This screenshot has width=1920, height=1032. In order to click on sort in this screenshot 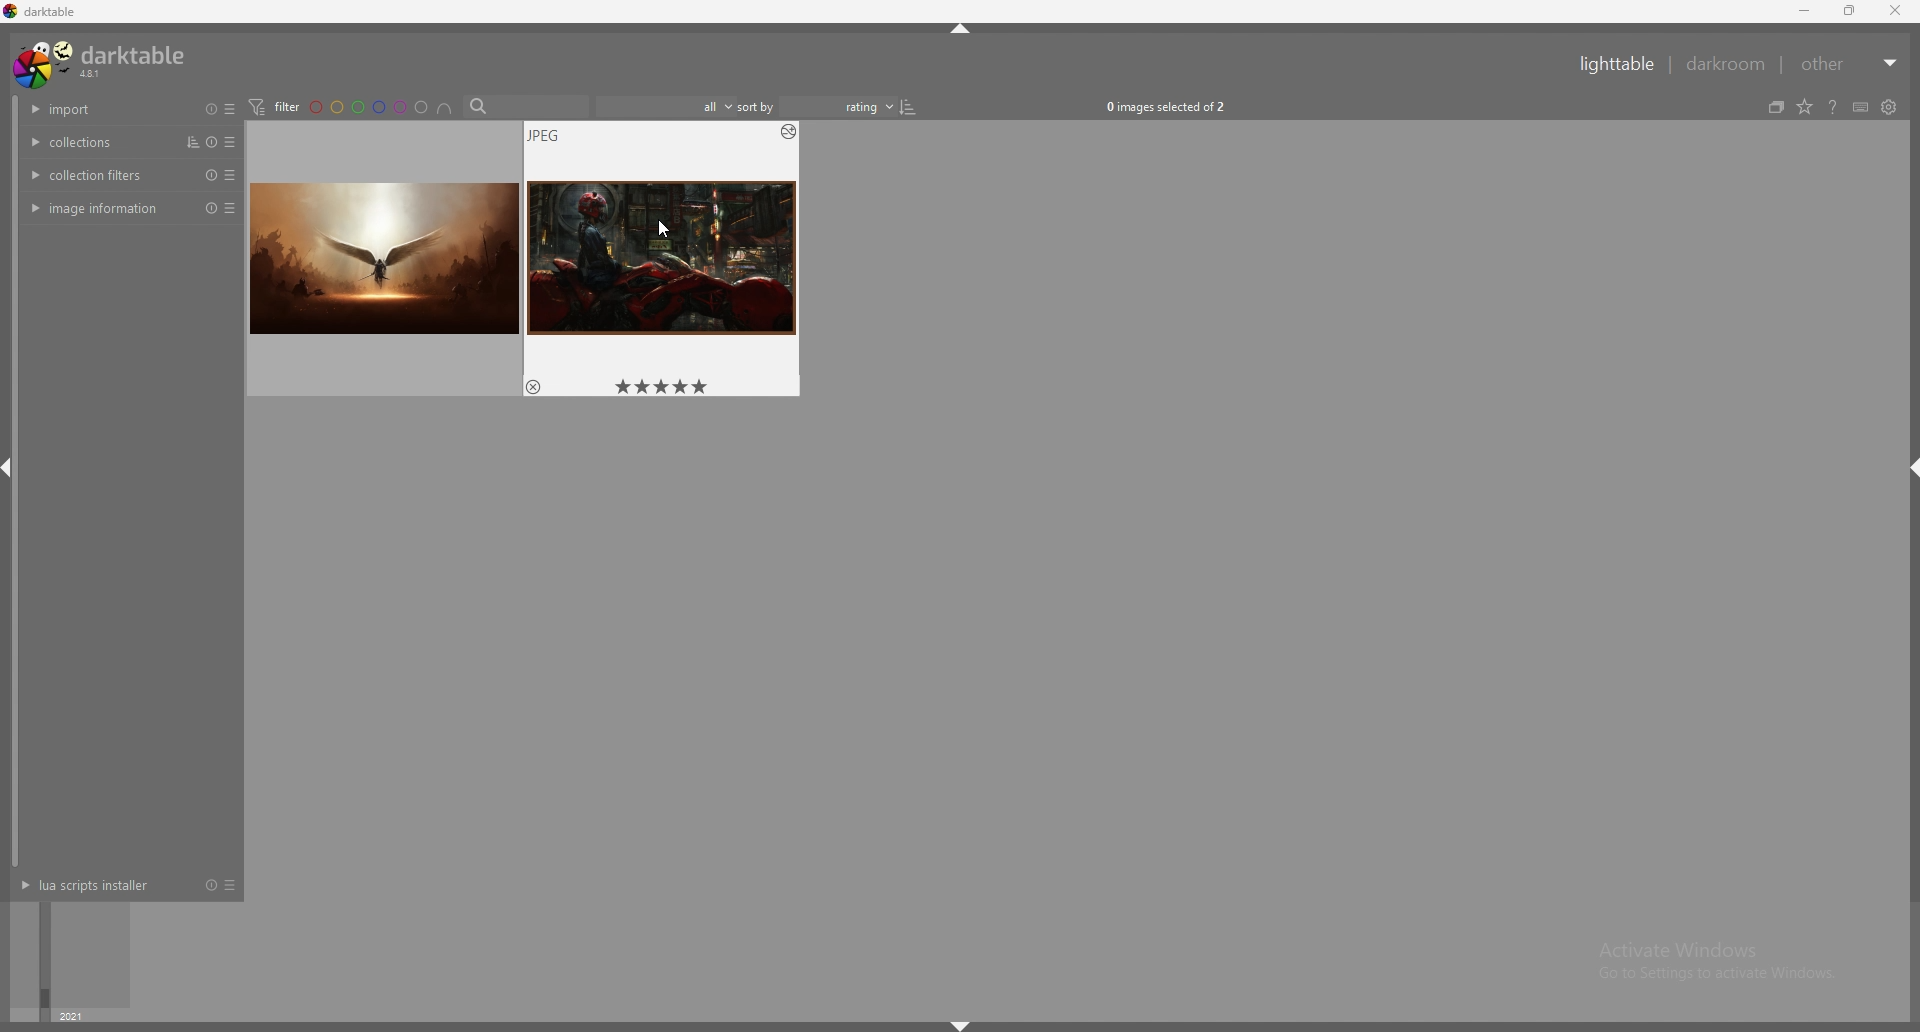, I will do `click(192, 142)`.